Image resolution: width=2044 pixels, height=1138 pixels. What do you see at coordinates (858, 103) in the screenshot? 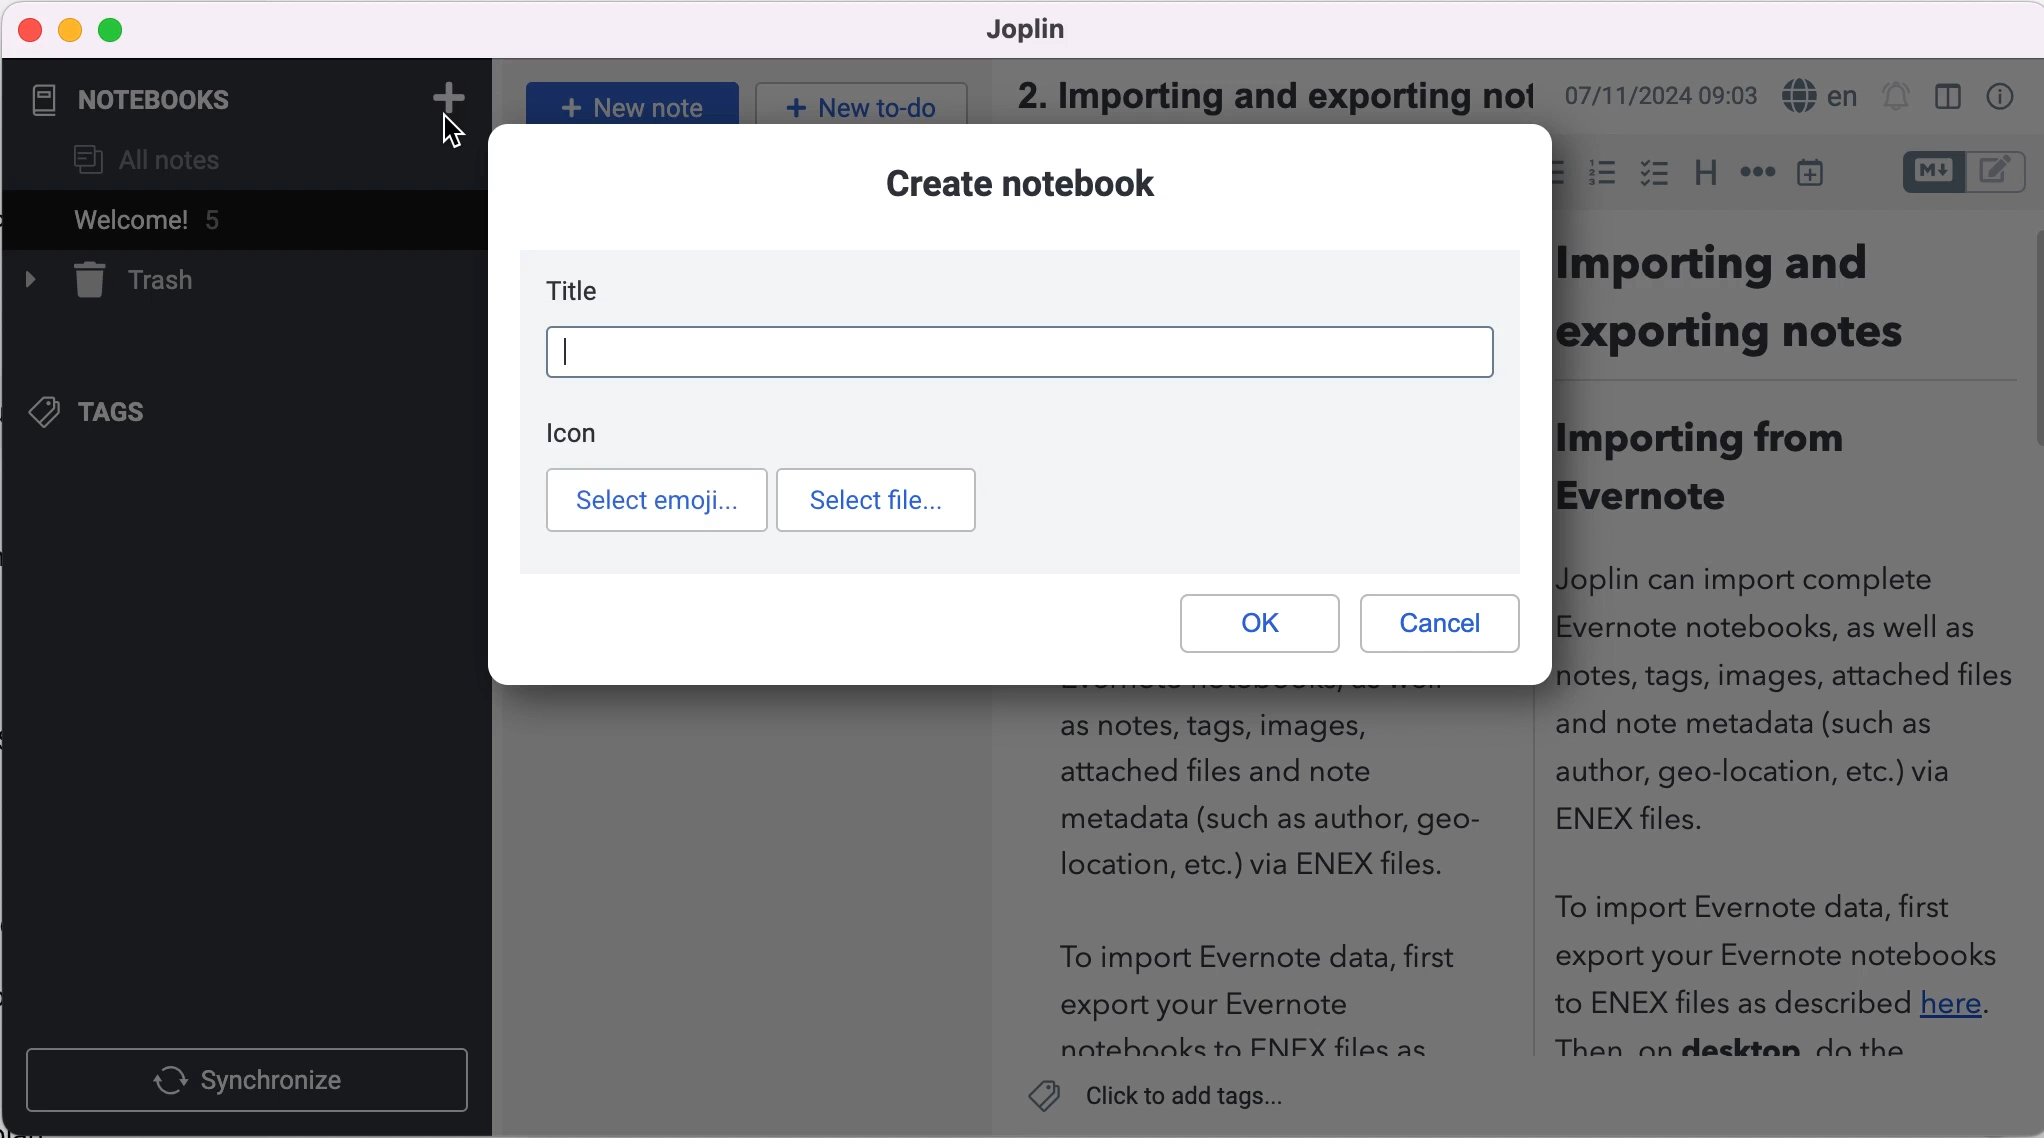
I see `New to do` at bounding box center [858, 103].